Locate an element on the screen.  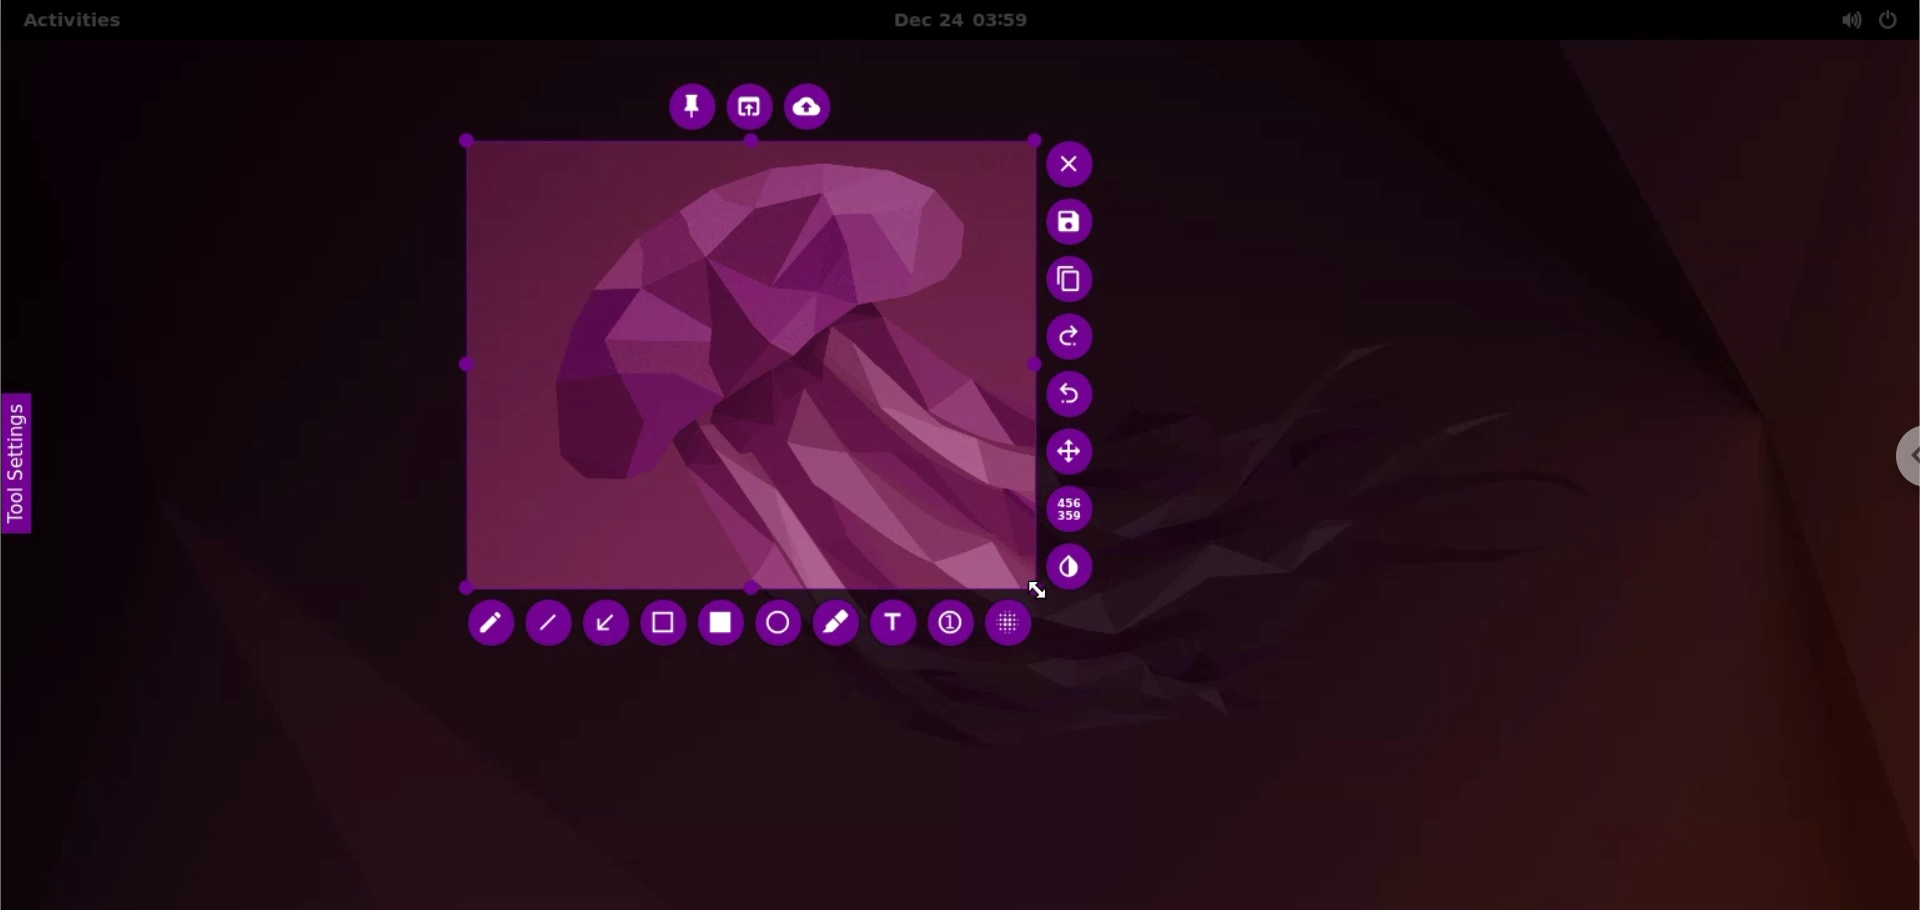
undo  is located at coordinates (1083, 396).